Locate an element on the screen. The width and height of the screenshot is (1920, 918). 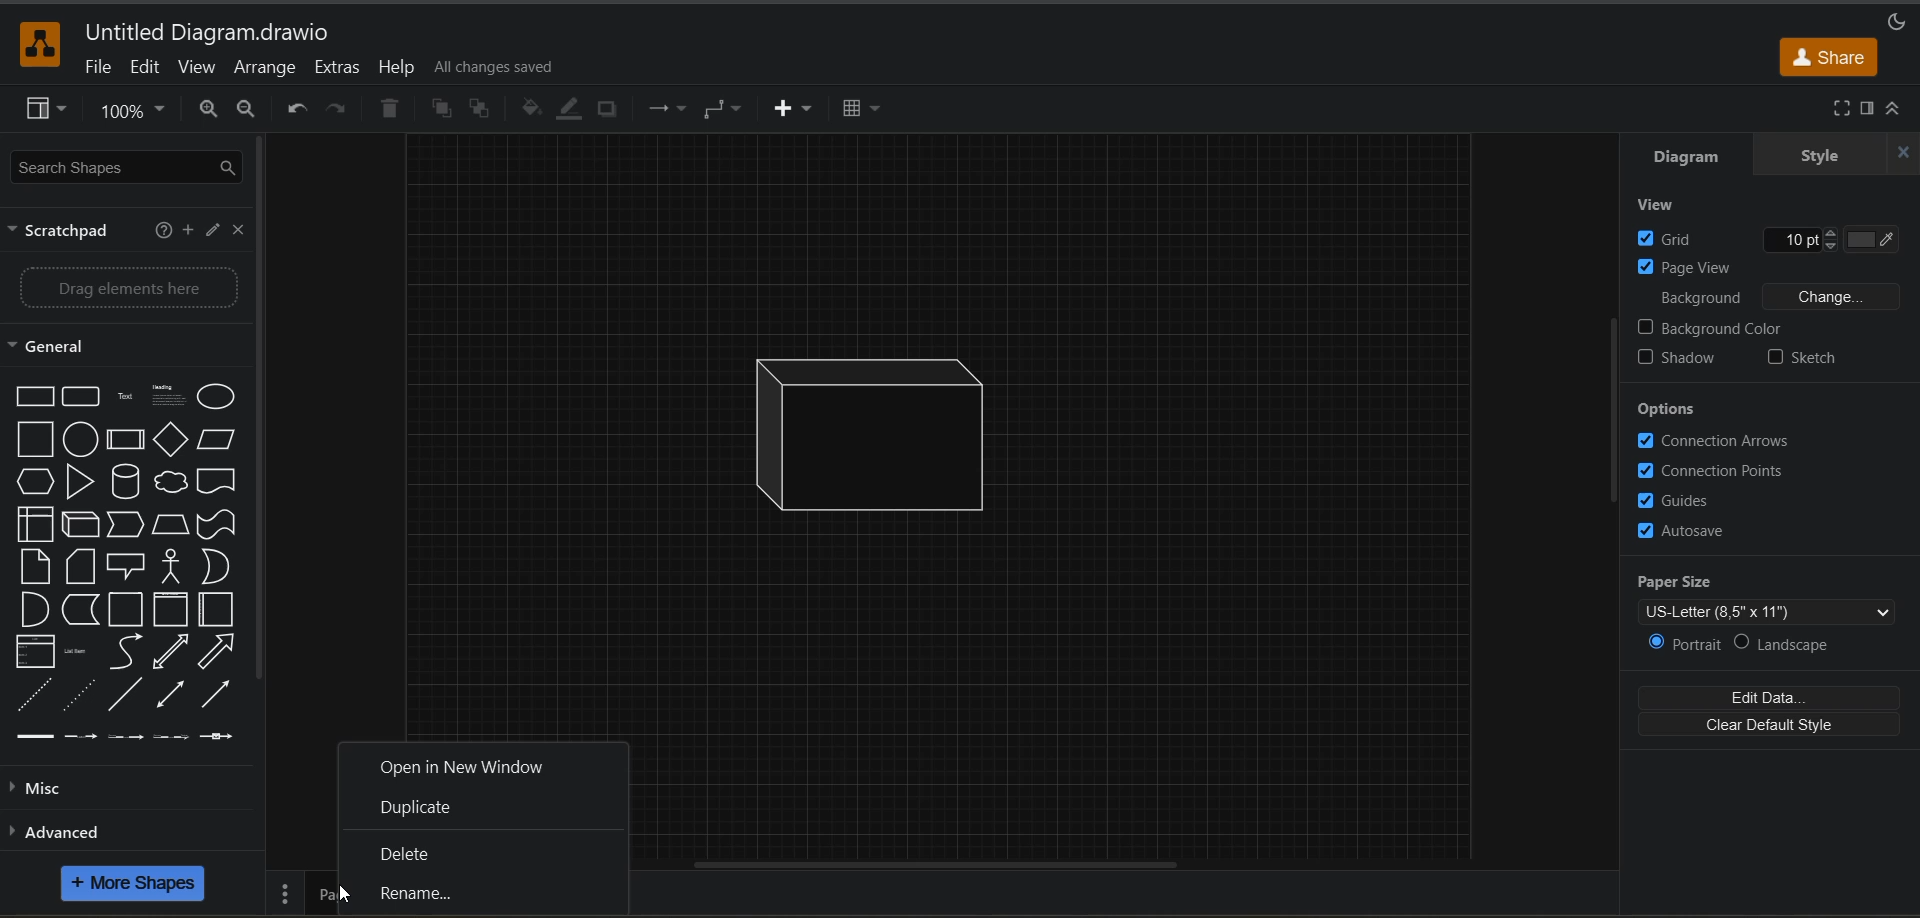
rename is located at coordinates (424, 893).